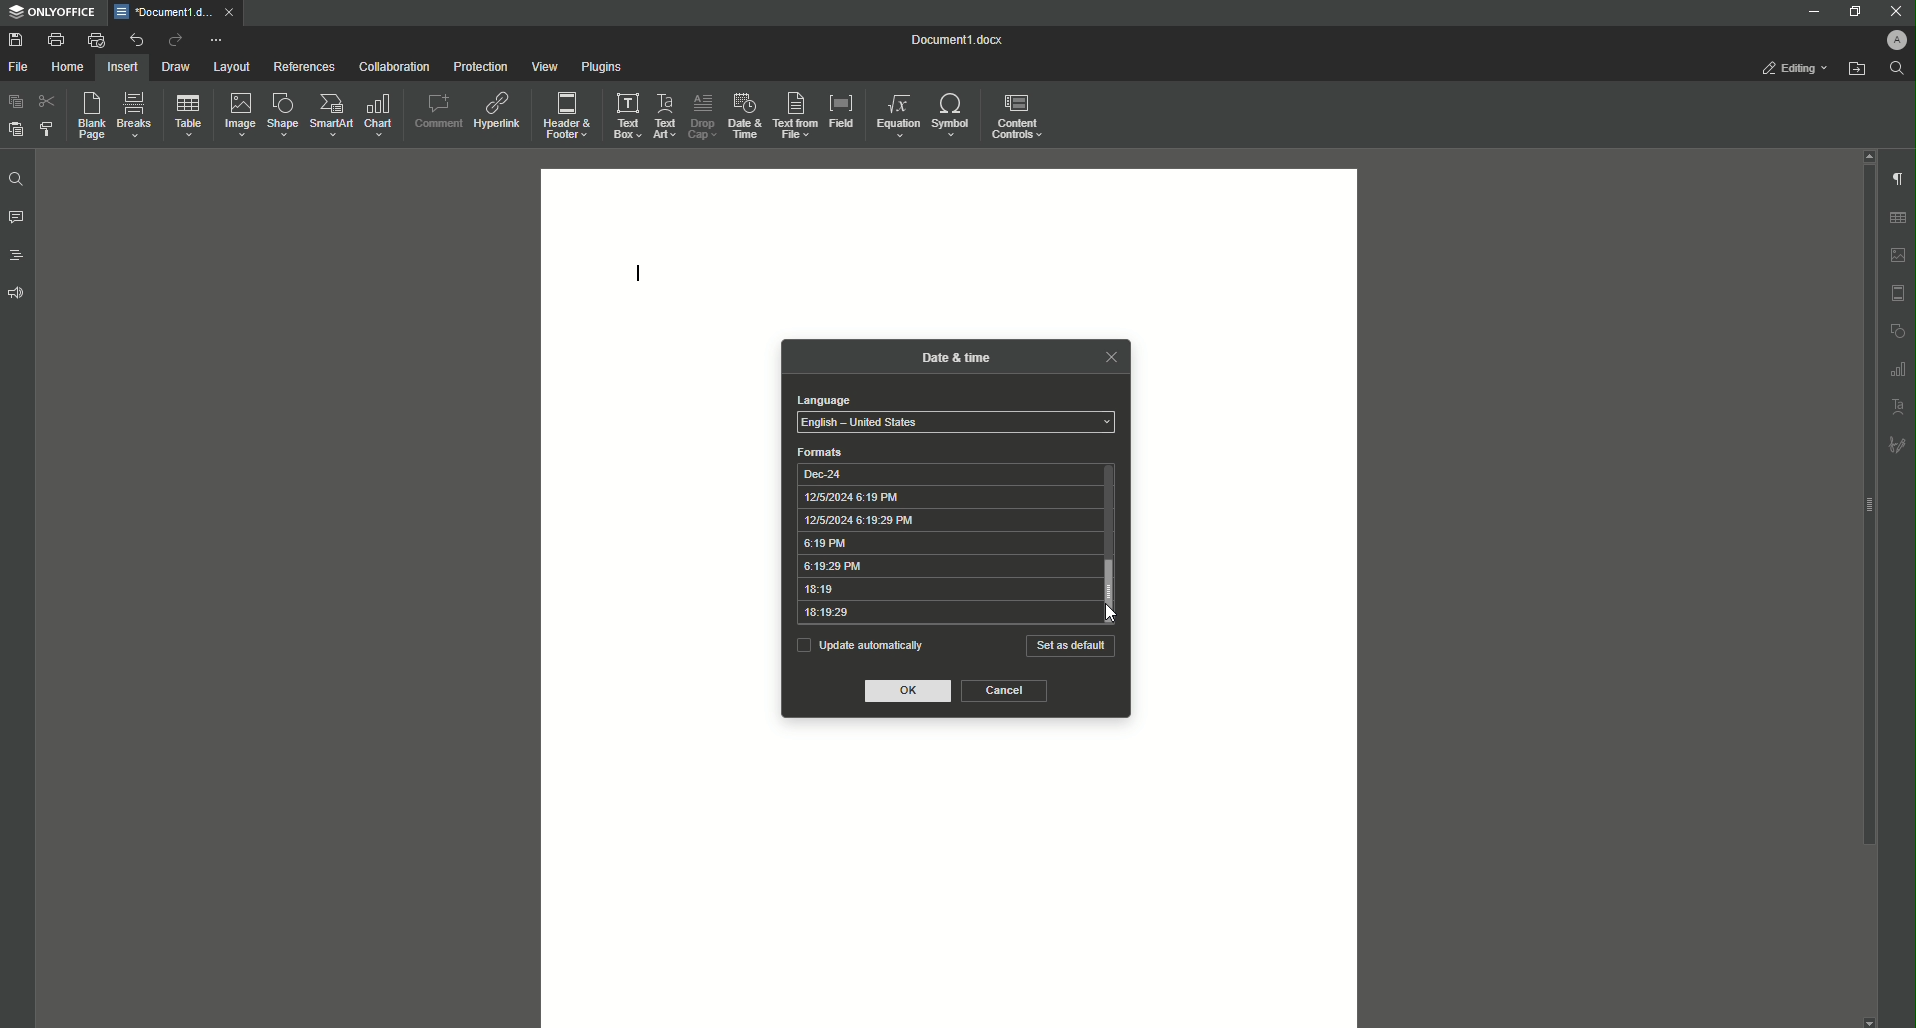  What do you see at coordinates (946, 473) in the screenshot?
I see `Dec-24` at bounding box center [946, 473].